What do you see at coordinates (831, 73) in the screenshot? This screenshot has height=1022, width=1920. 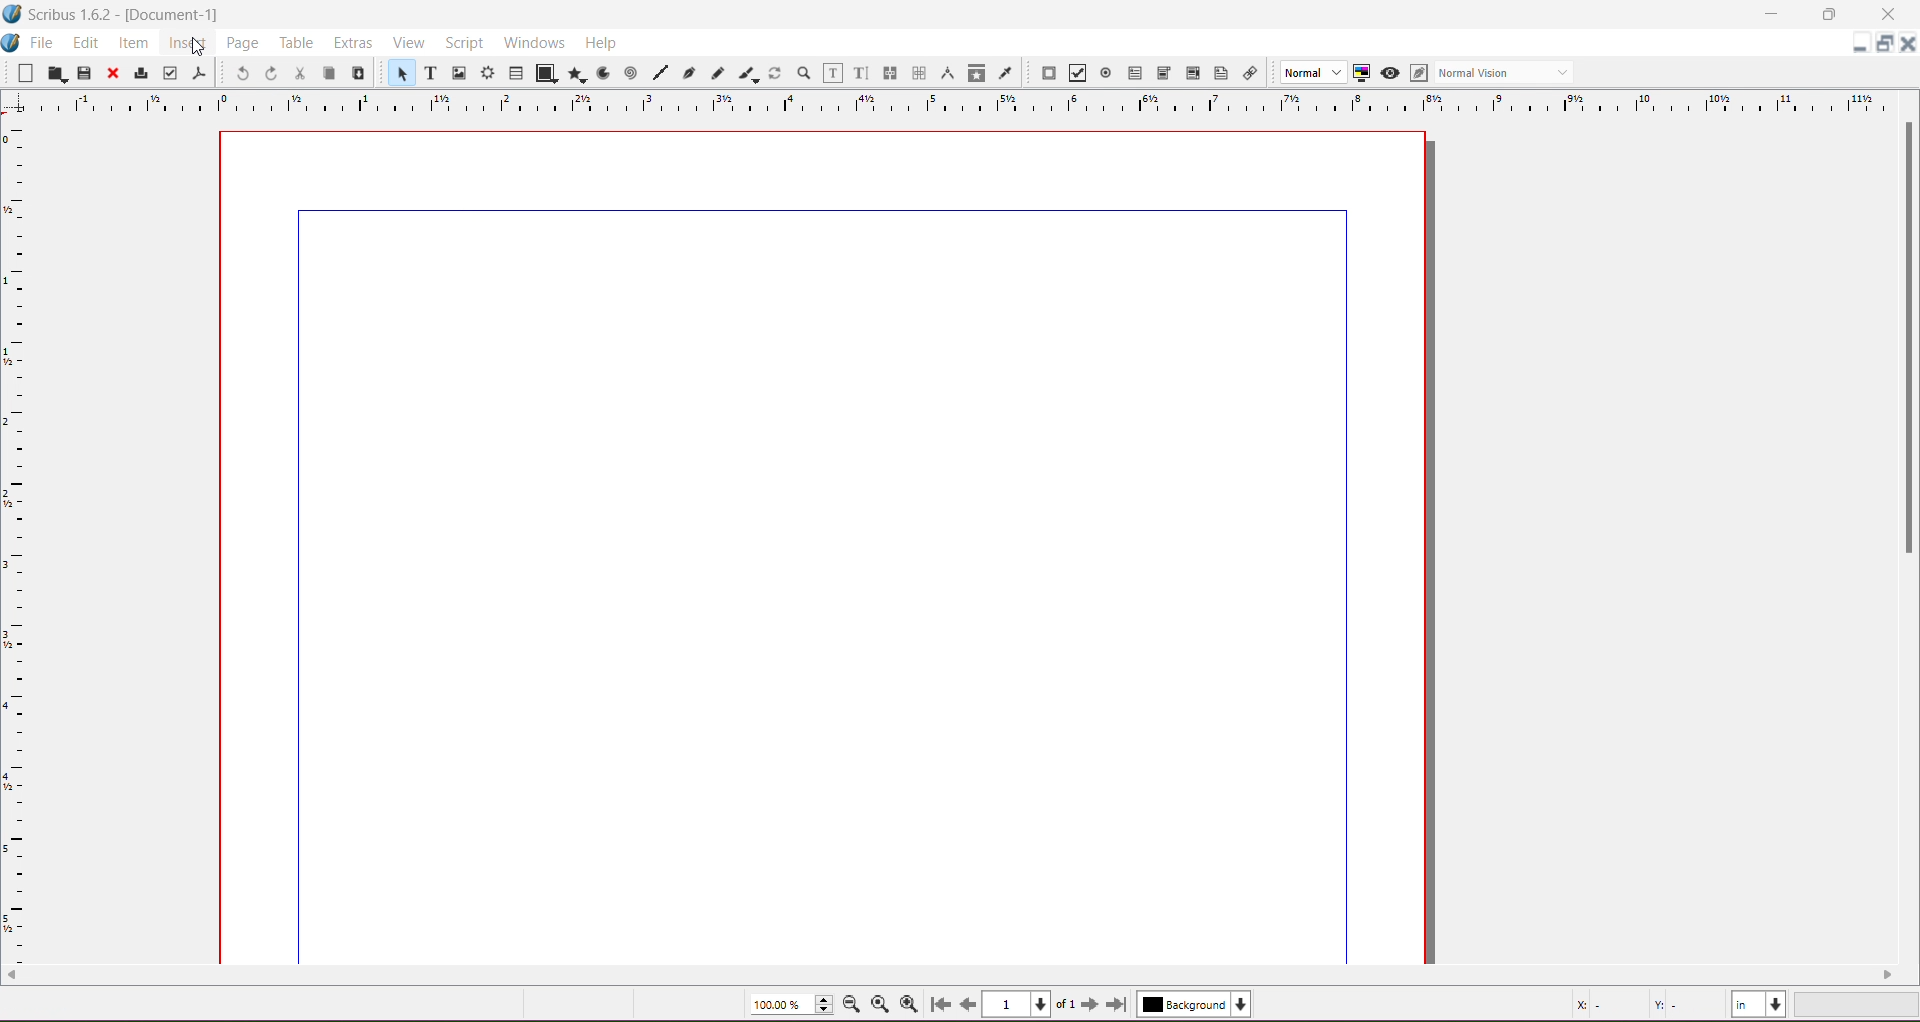 I see `Edit Contents of Frames` at bounding box center [831, 73].